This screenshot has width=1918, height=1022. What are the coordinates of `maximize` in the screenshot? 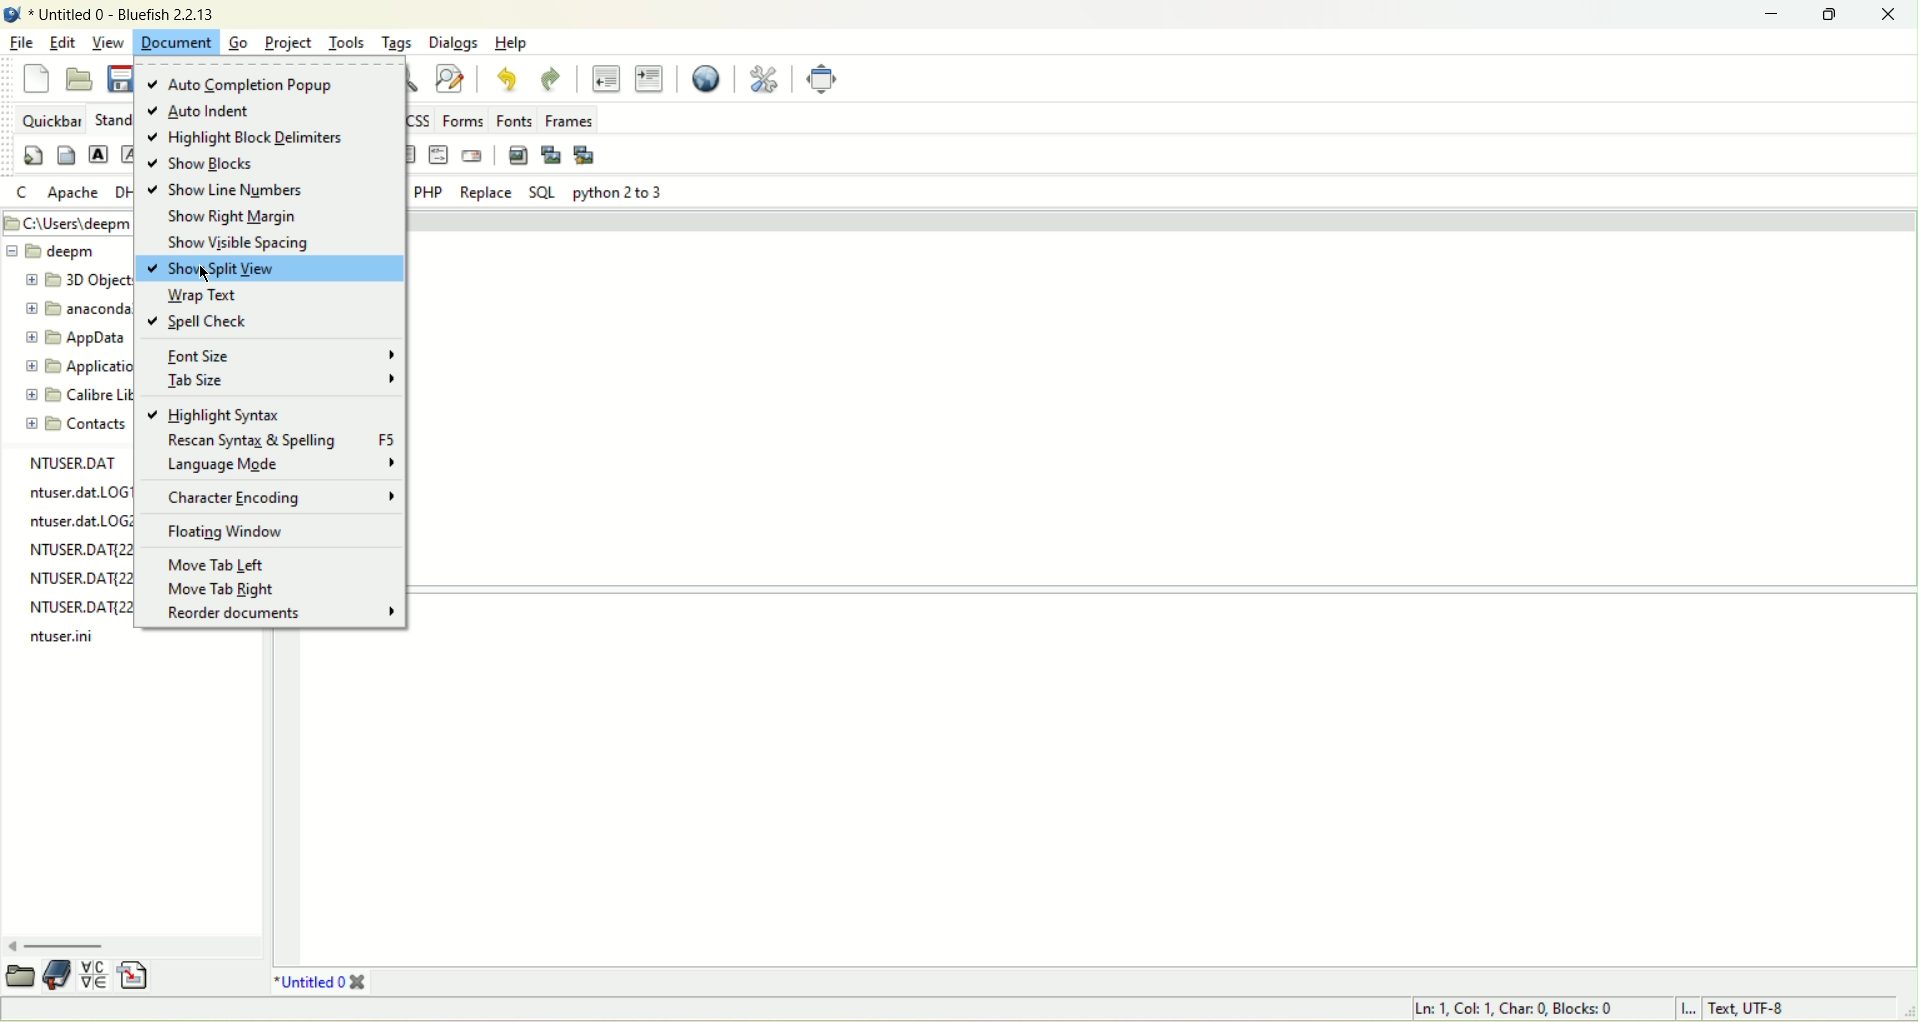 It's located at (1834, 16).